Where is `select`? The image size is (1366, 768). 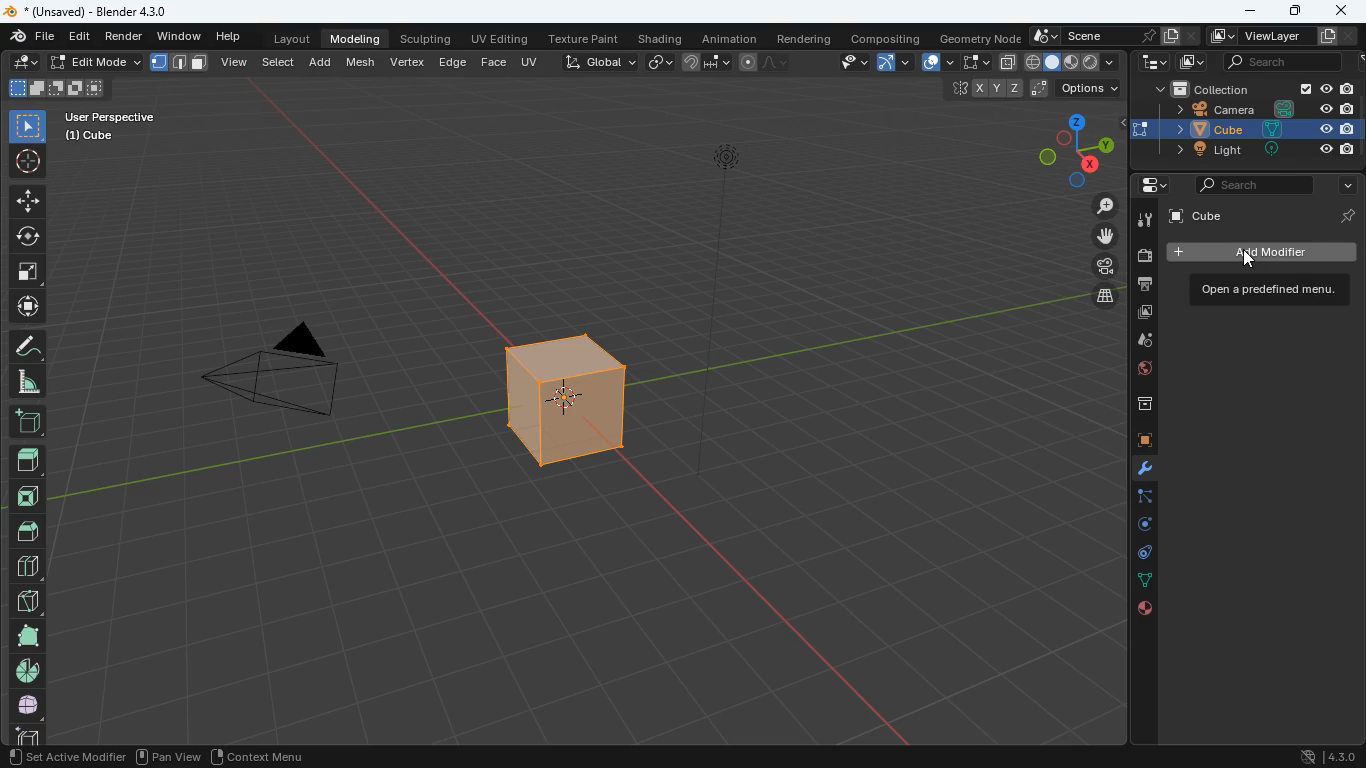
select is located at coordinates (28, 127).